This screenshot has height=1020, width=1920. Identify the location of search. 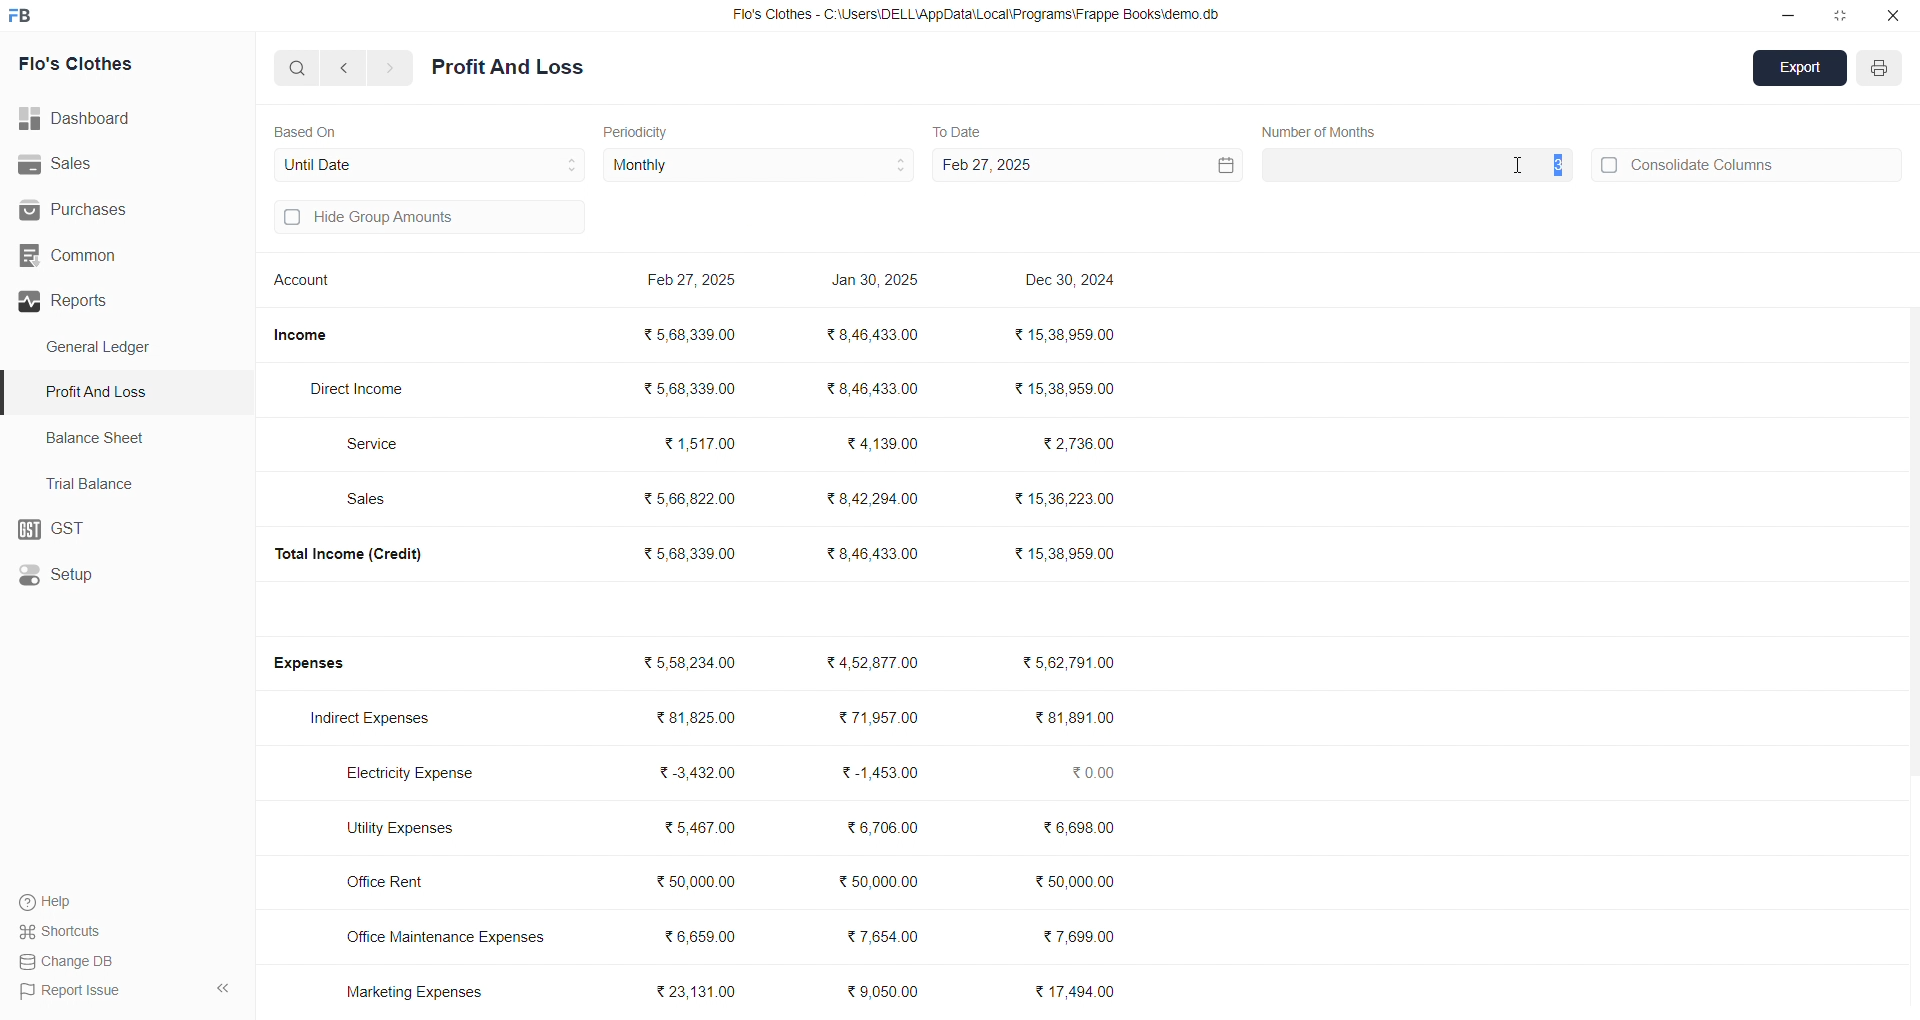
(298, 67).